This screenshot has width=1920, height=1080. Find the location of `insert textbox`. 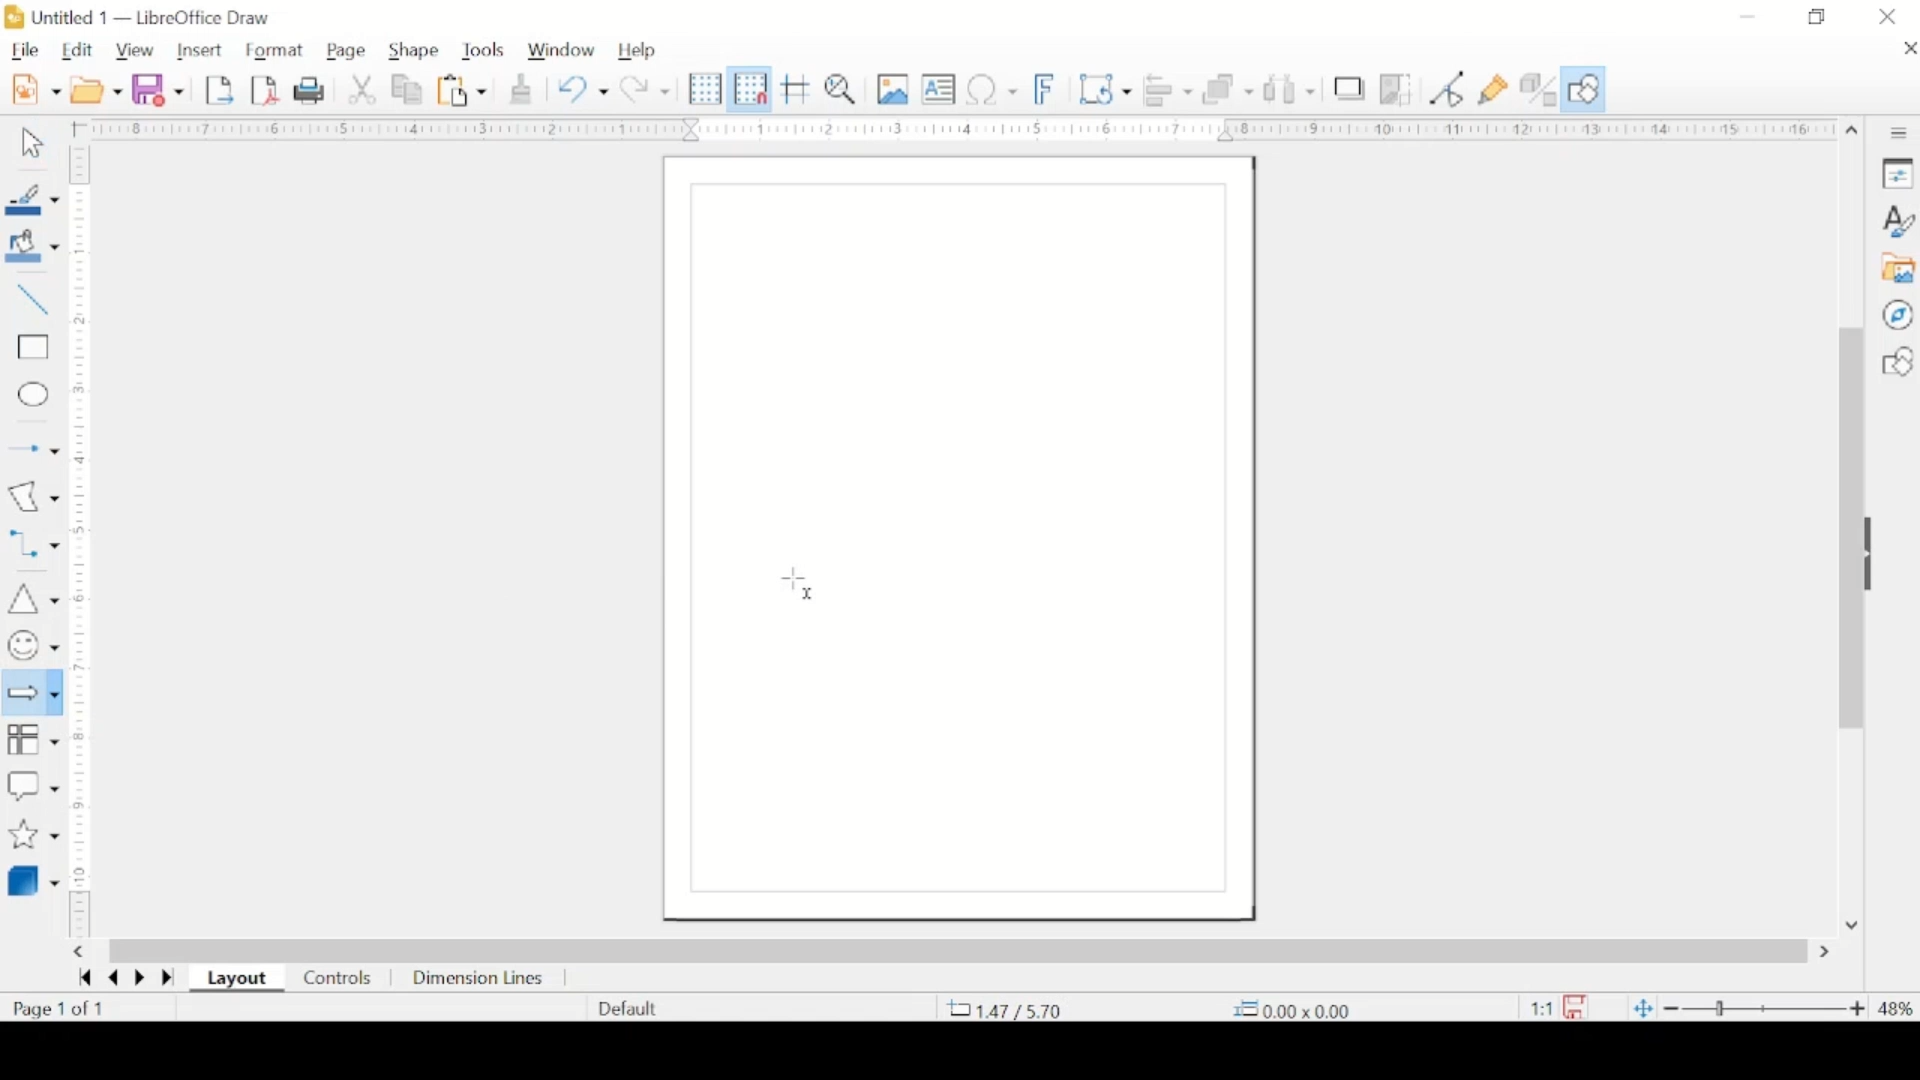

insert textbox is located at coordinates (938, 89).